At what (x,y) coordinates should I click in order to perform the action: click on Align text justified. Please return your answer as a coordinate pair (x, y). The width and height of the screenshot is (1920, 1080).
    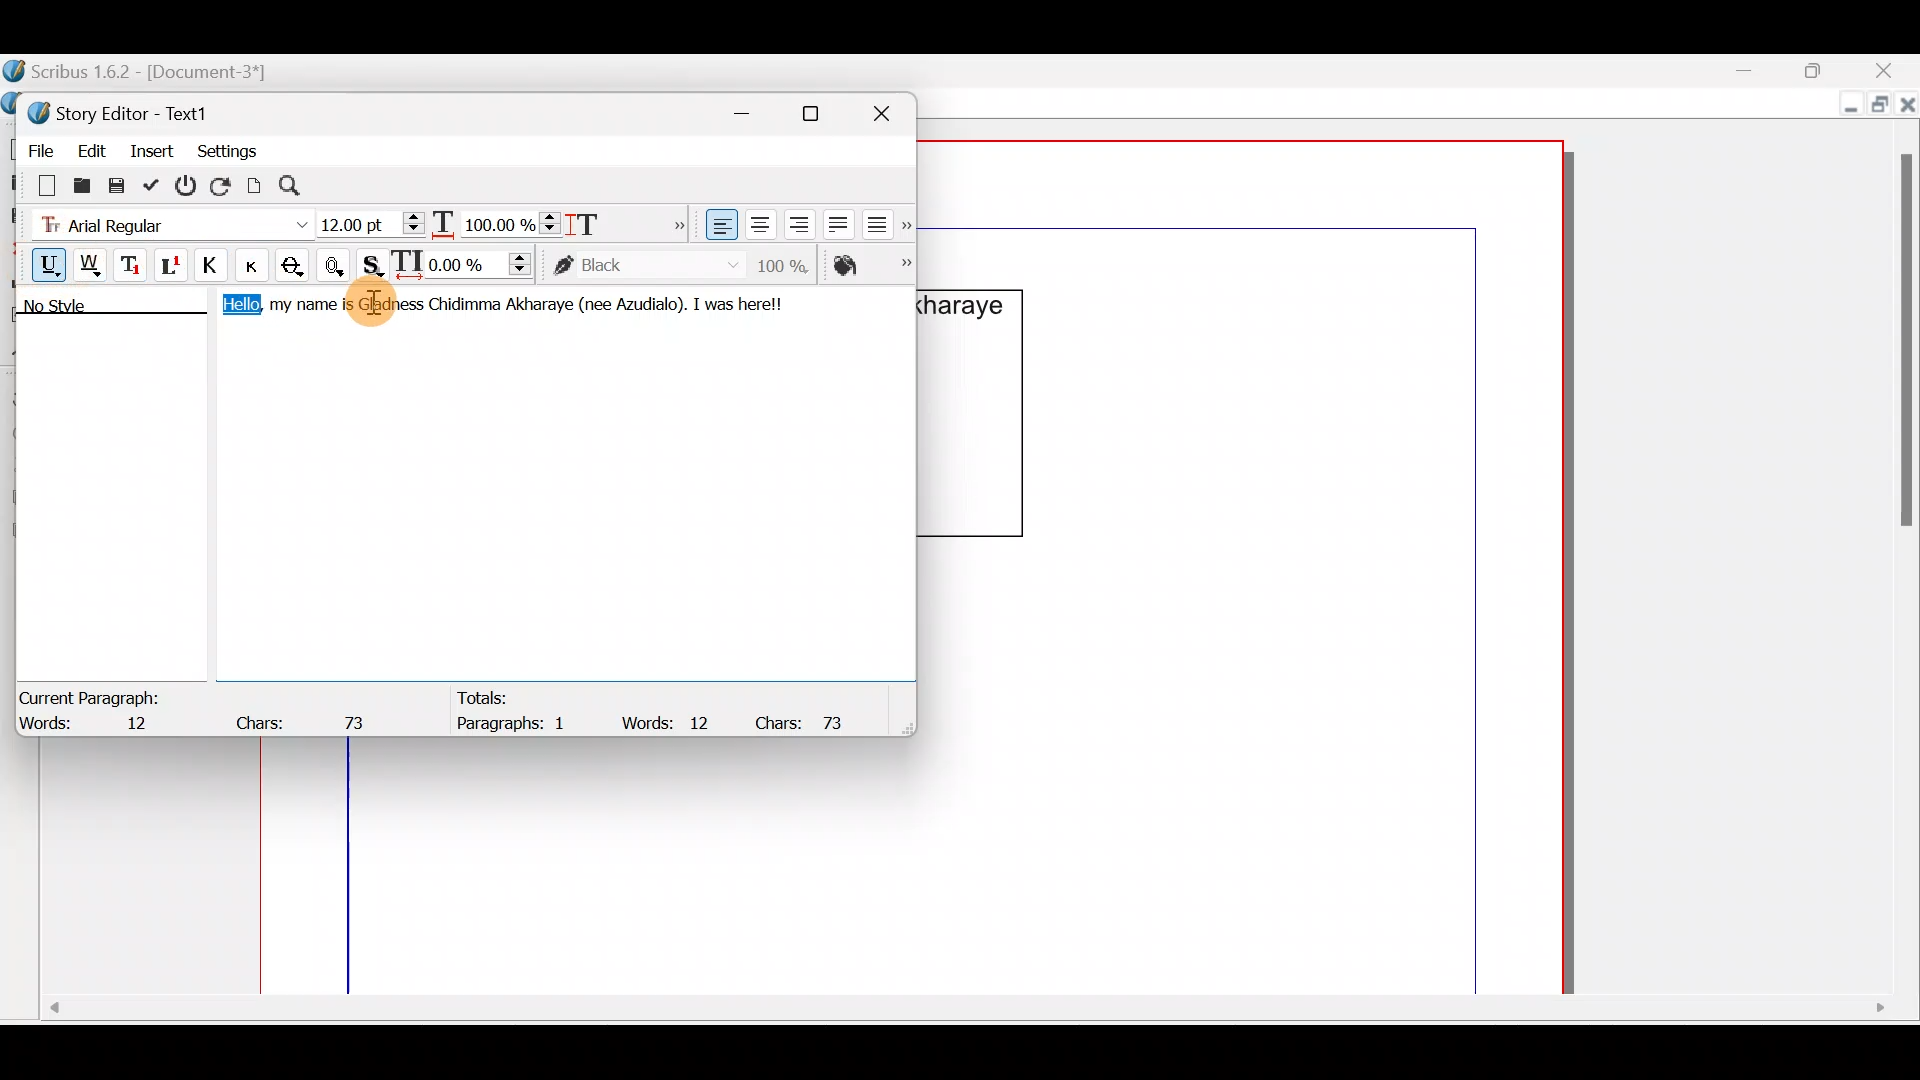
    Looking at the image, I should click on (836, 221).